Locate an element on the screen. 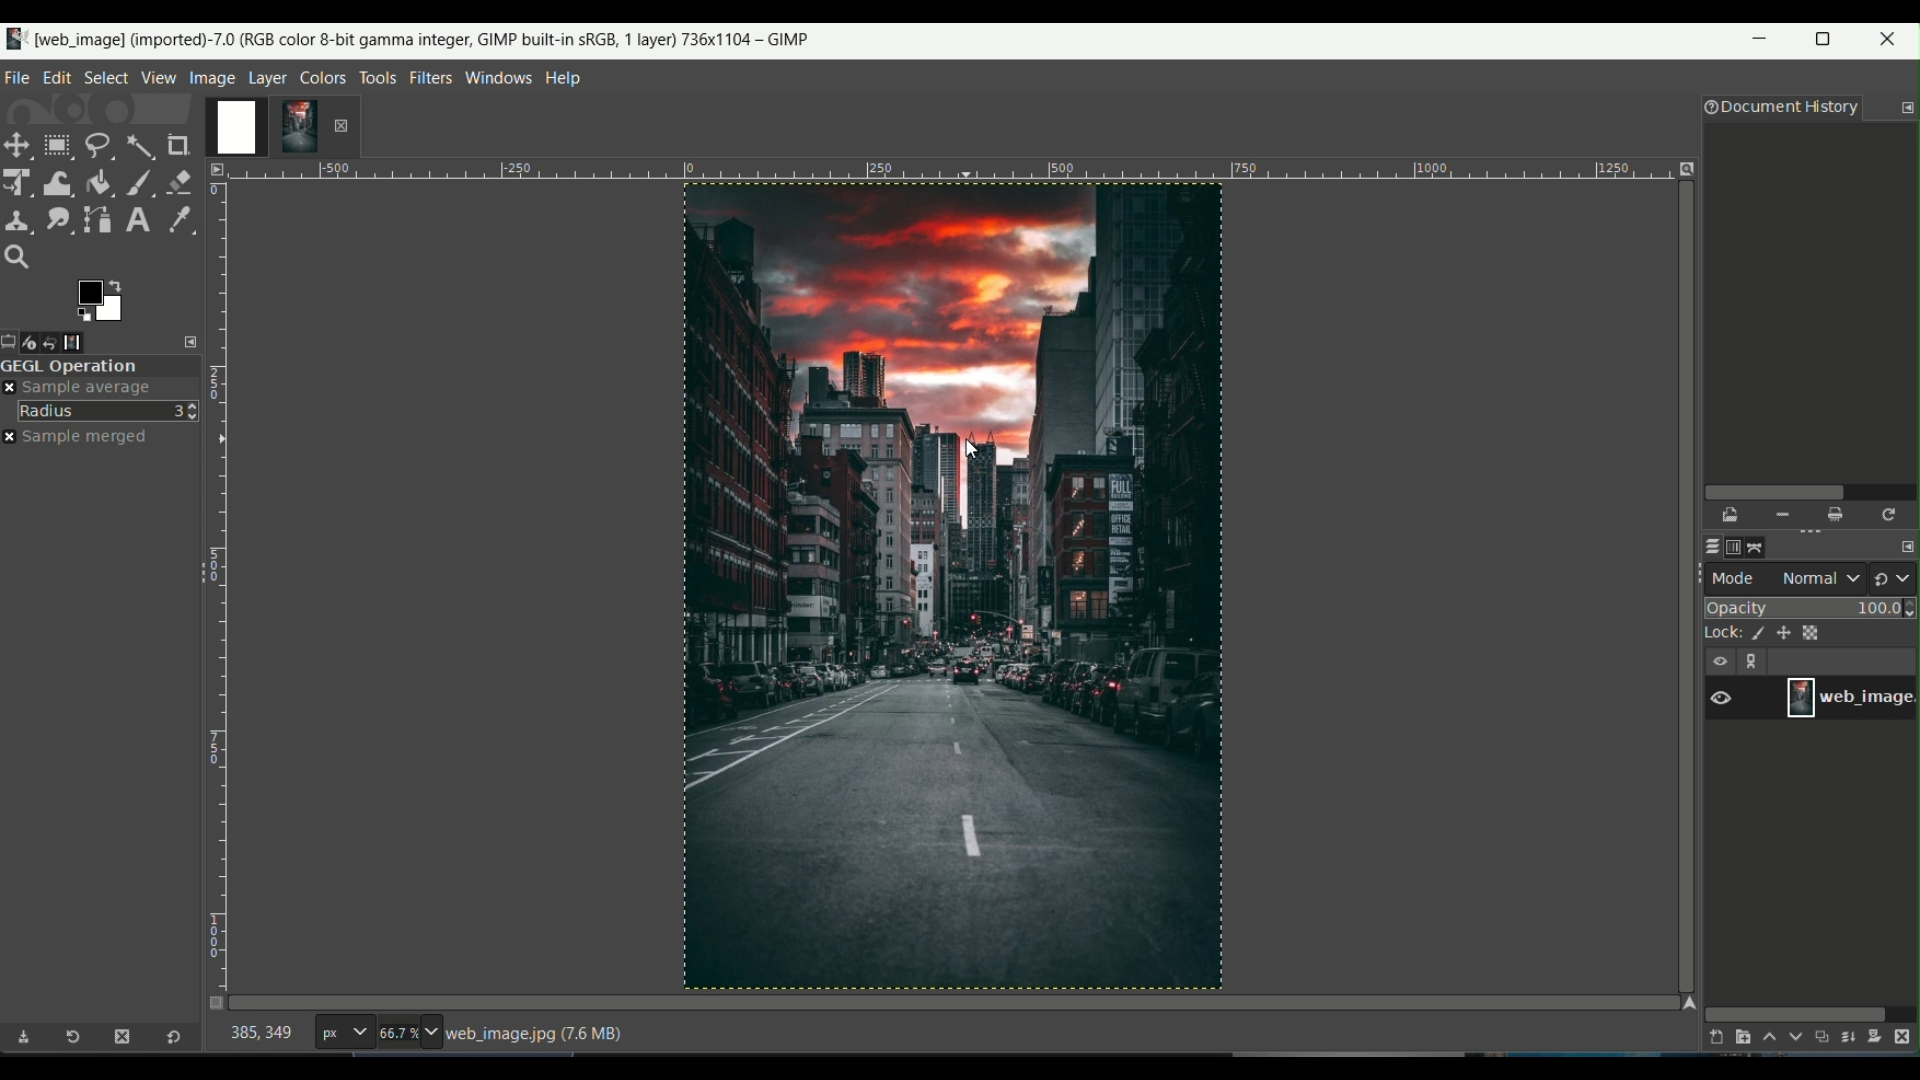 The width and height of the screenshot is (1920, 1080). lock pixels is located at coordinates (1752, 635).